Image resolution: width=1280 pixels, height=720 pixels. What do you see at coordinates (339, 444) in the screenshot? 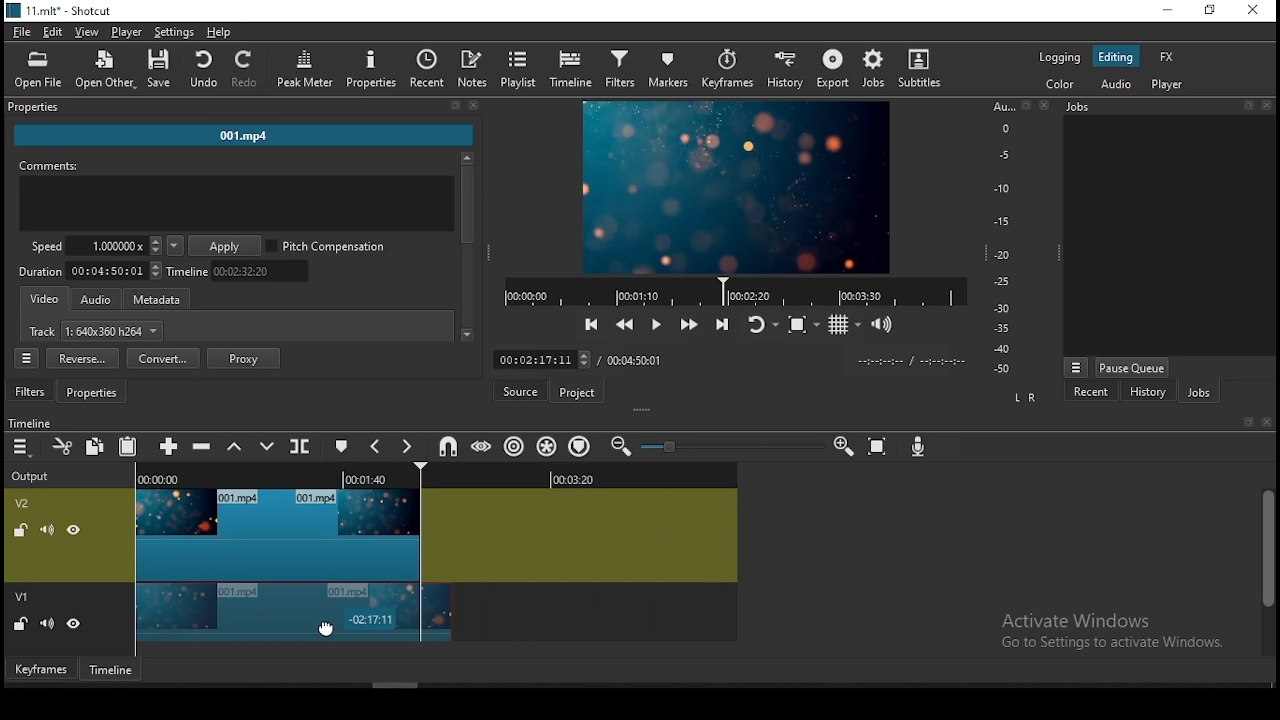
I see `create/edit marker` at bounding box center [339, 444].